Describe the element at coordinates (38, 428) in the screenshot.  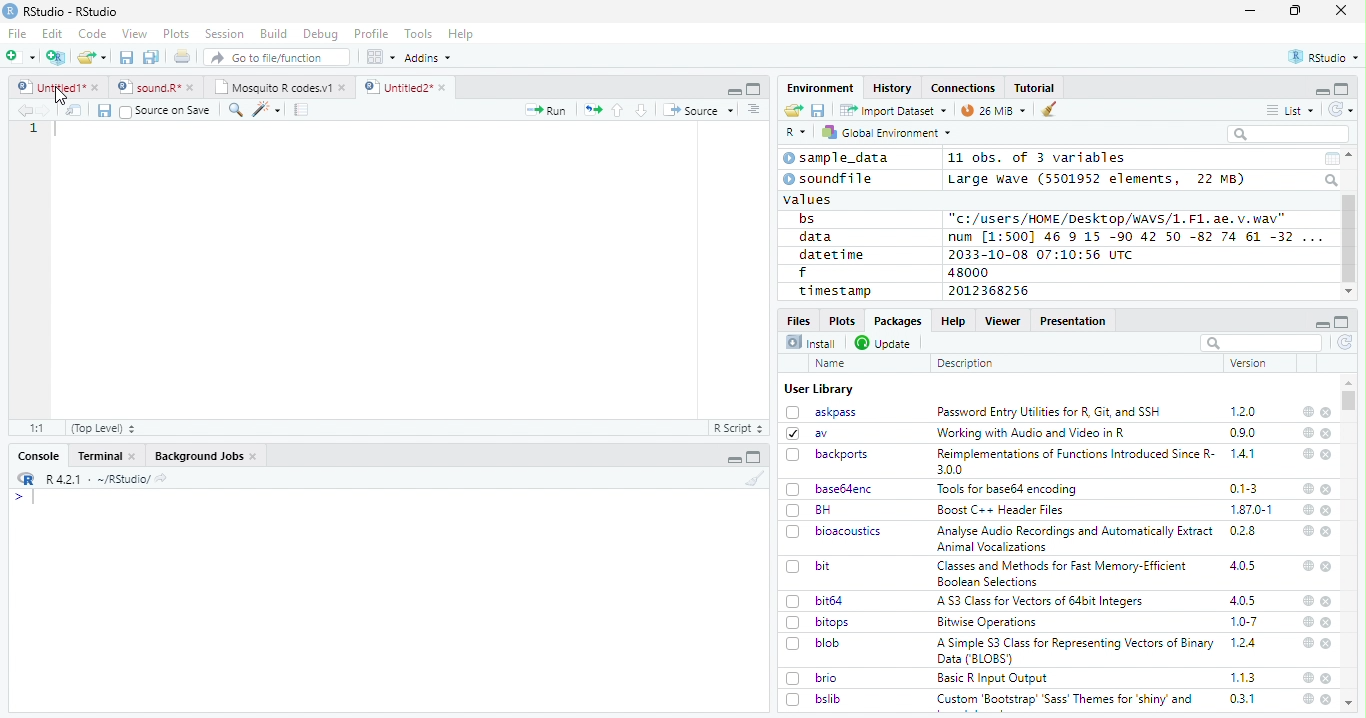
I see `1:1` at that location.